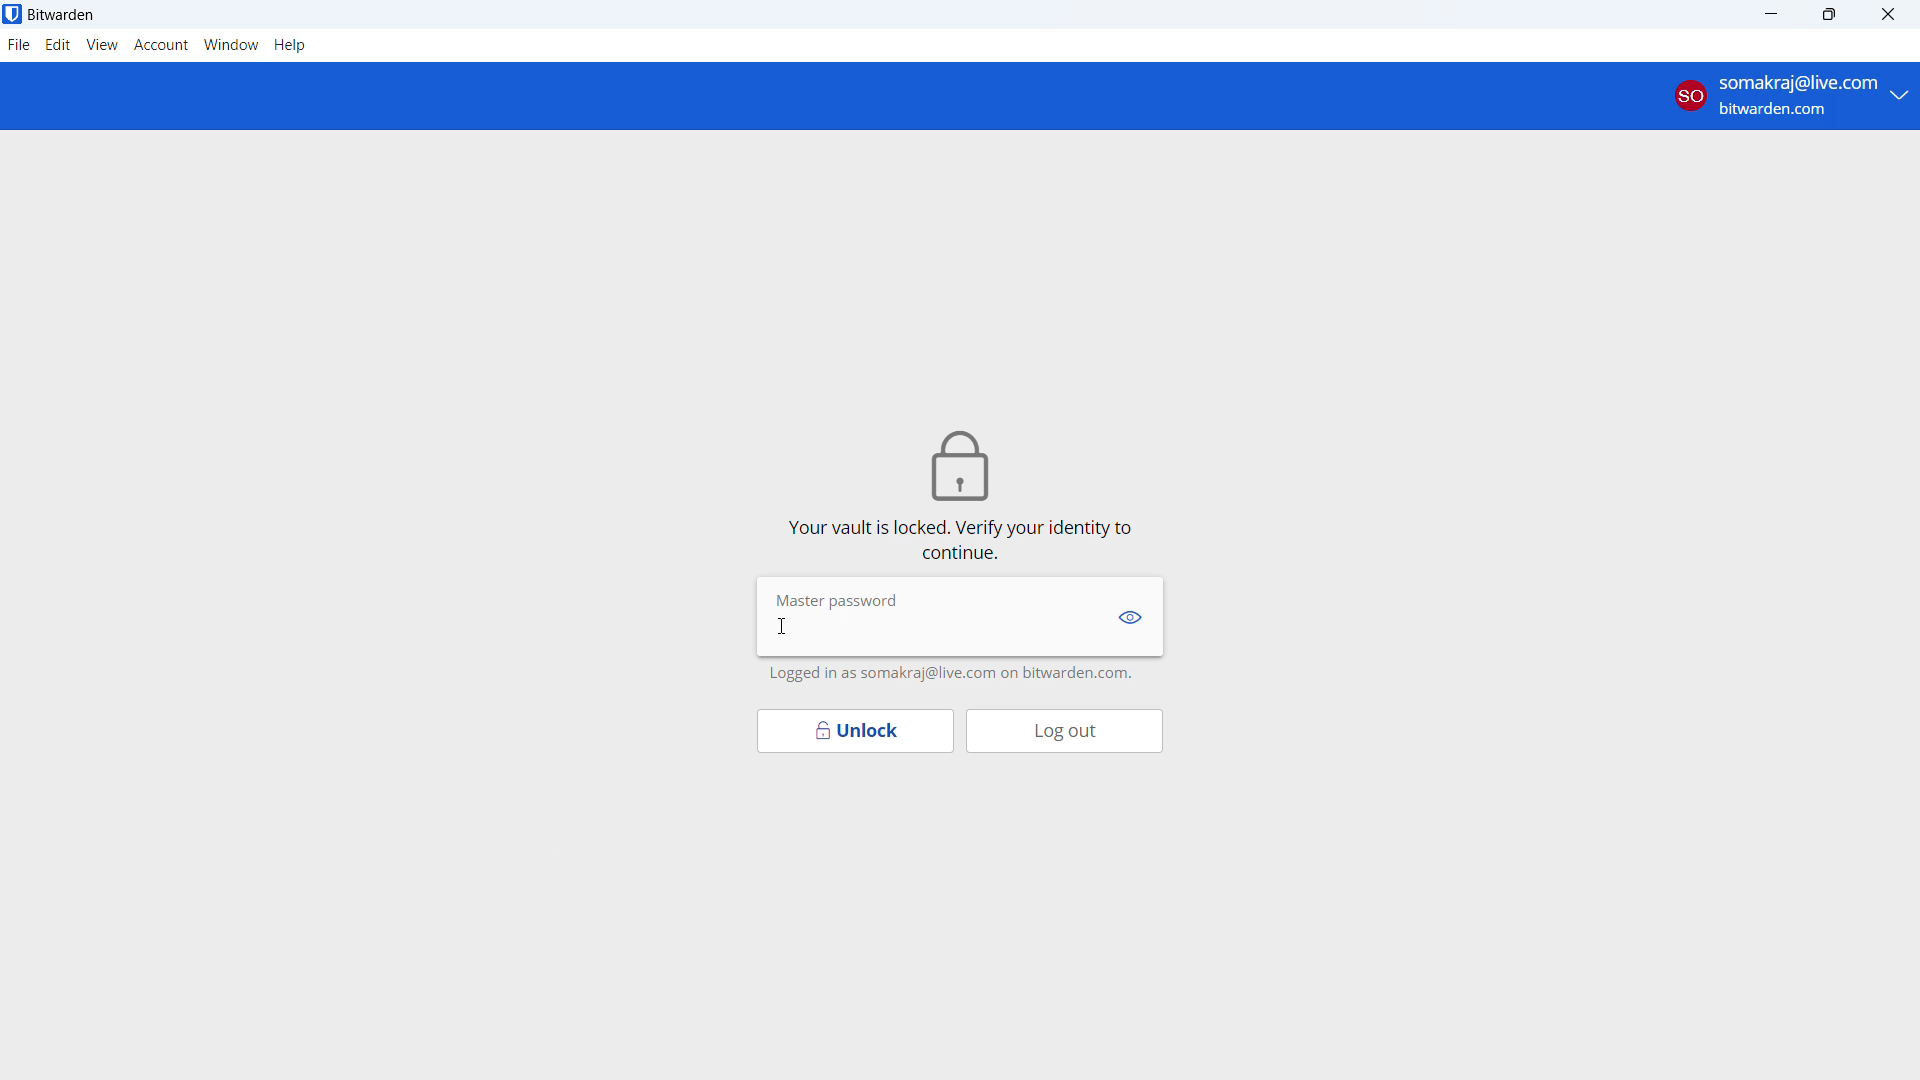 The width and height of the screenshot is (1920, 1080). What do you see at coordinates (1131, 616) in the screenshot?
I see `show password` at bounding box center [1131, 616].